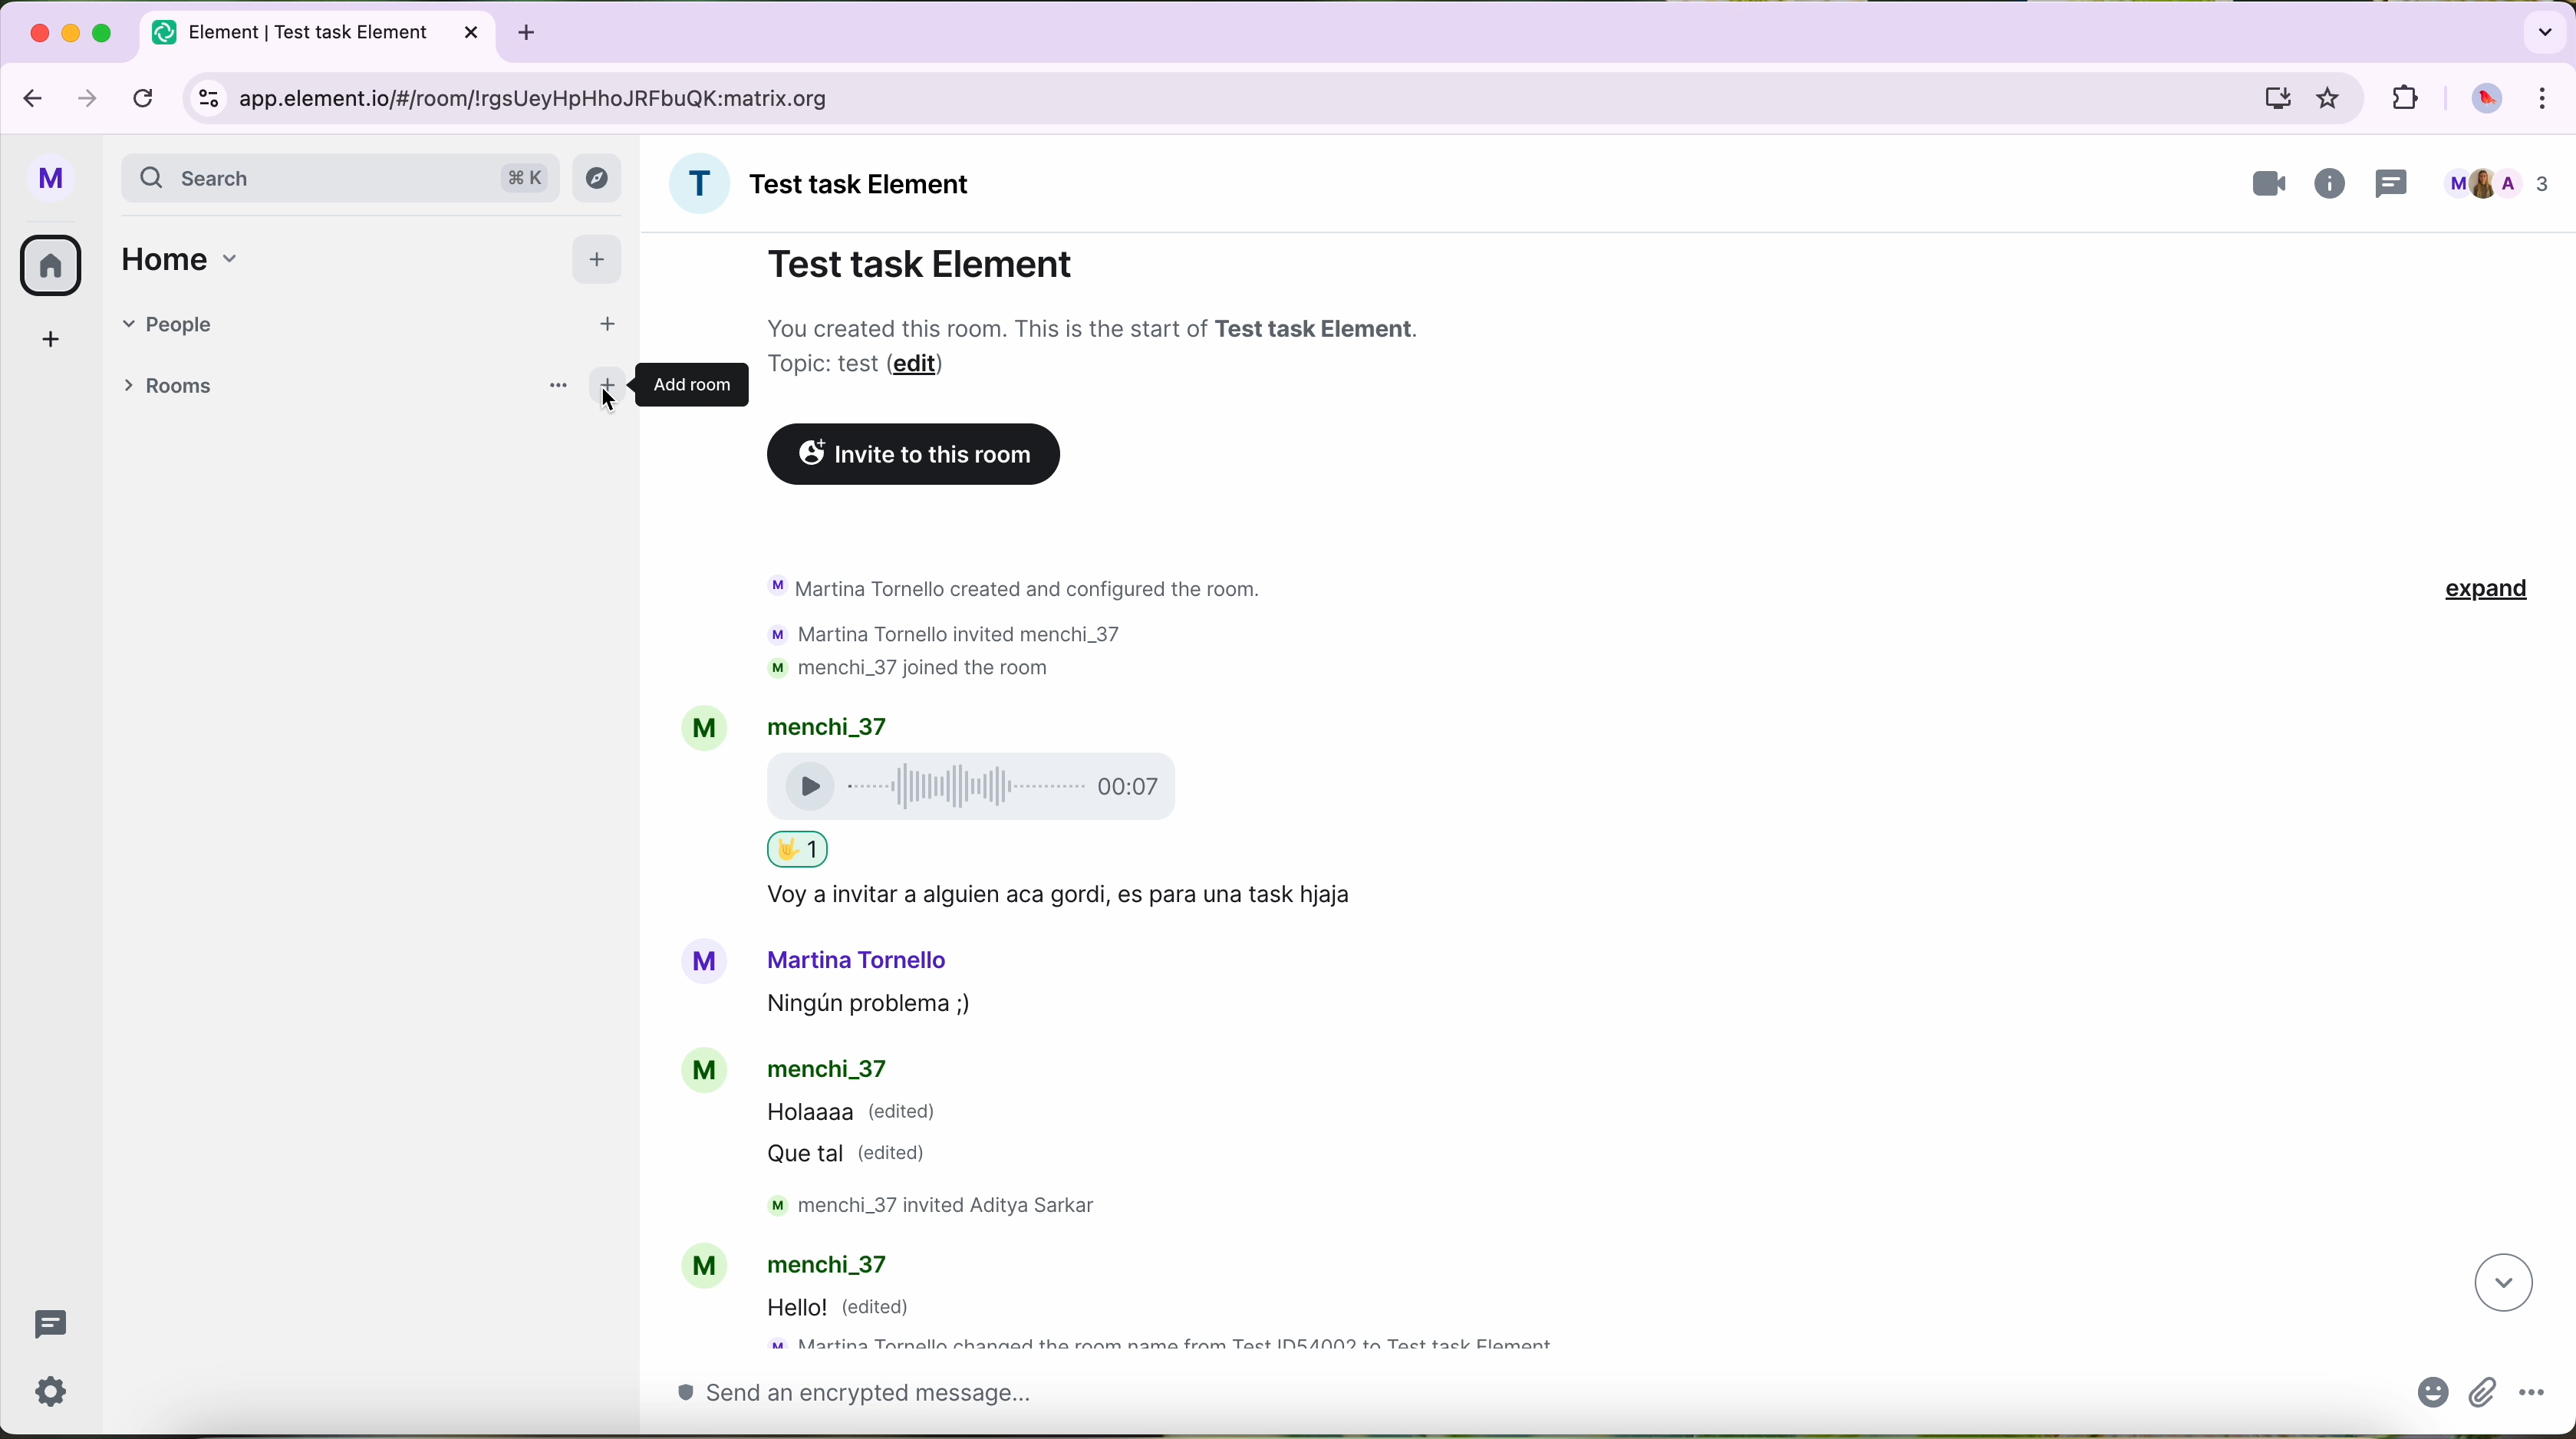 The height and width of the screenshot is (1439, 2576). I want to click on add room button, so click(662, 387).